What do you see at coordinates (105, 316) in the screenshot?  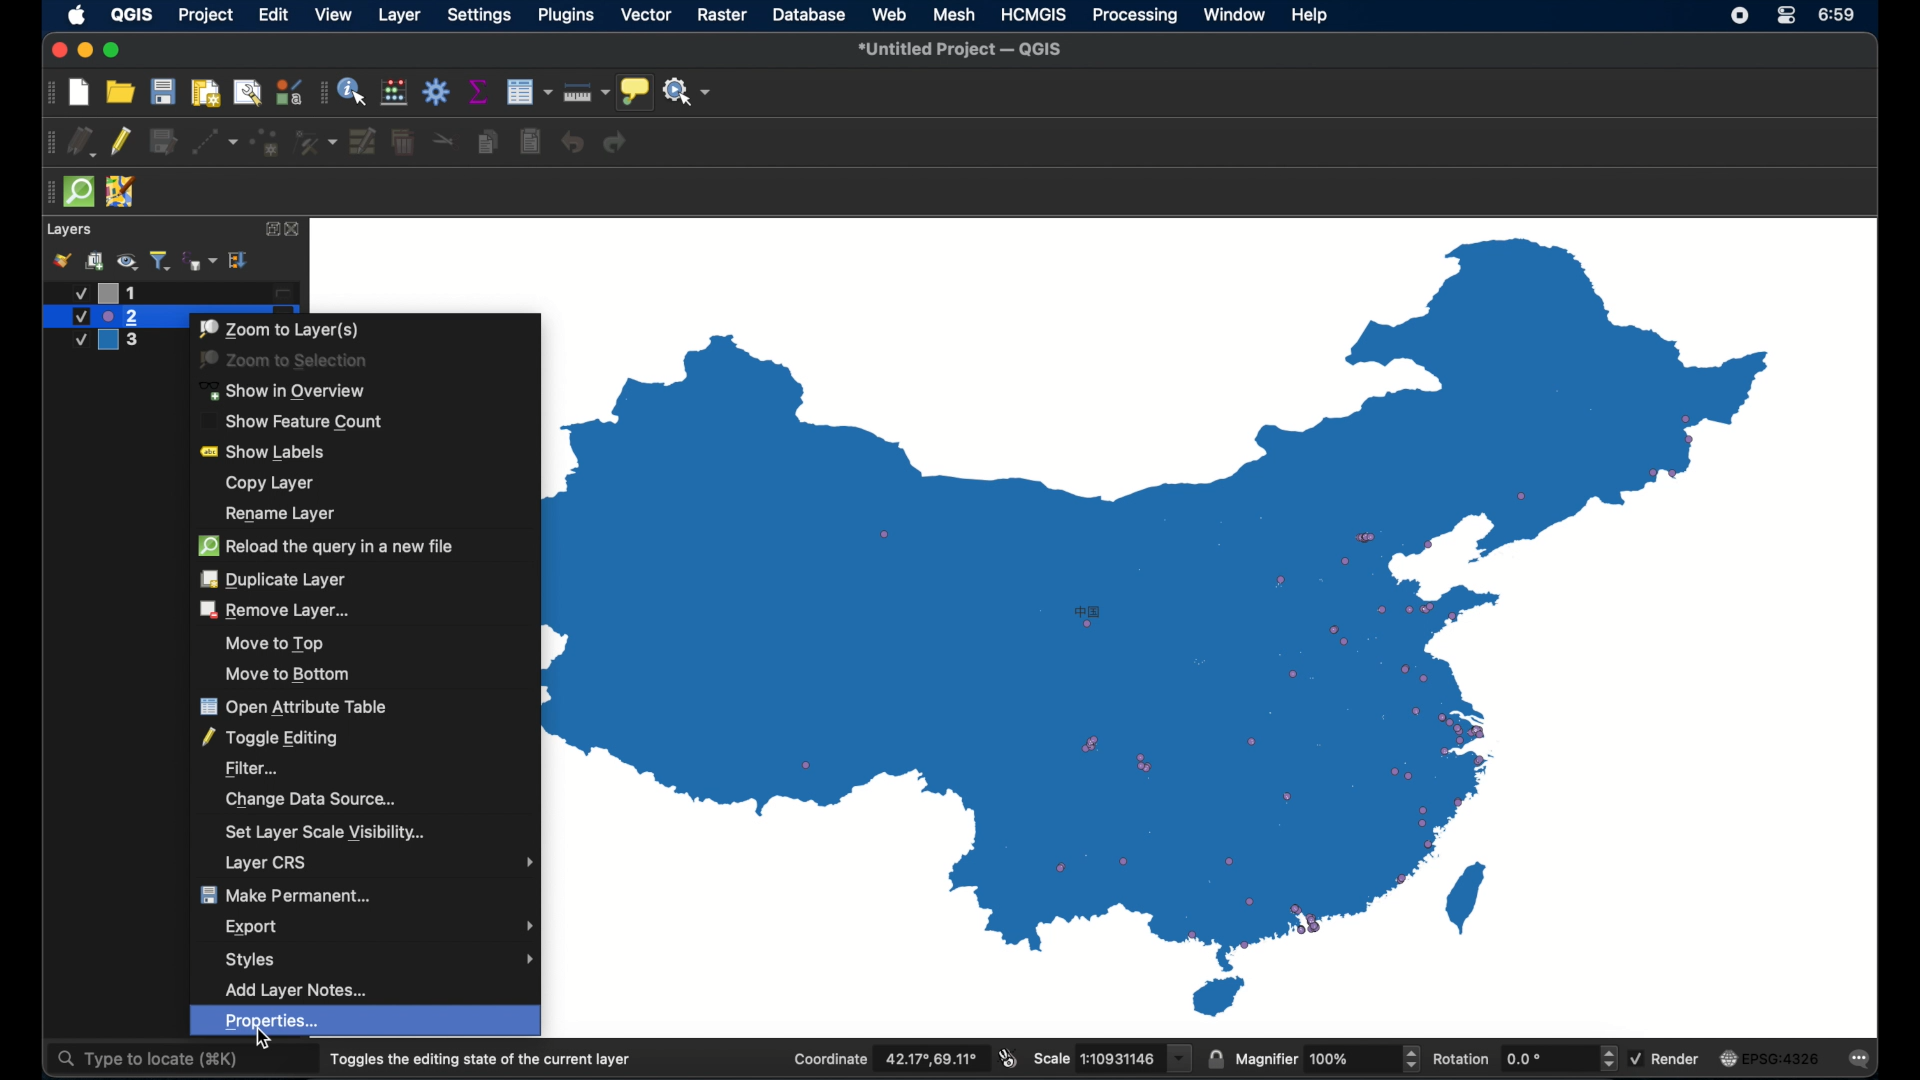 I see `layer 2` at bounding box center [105, 316].